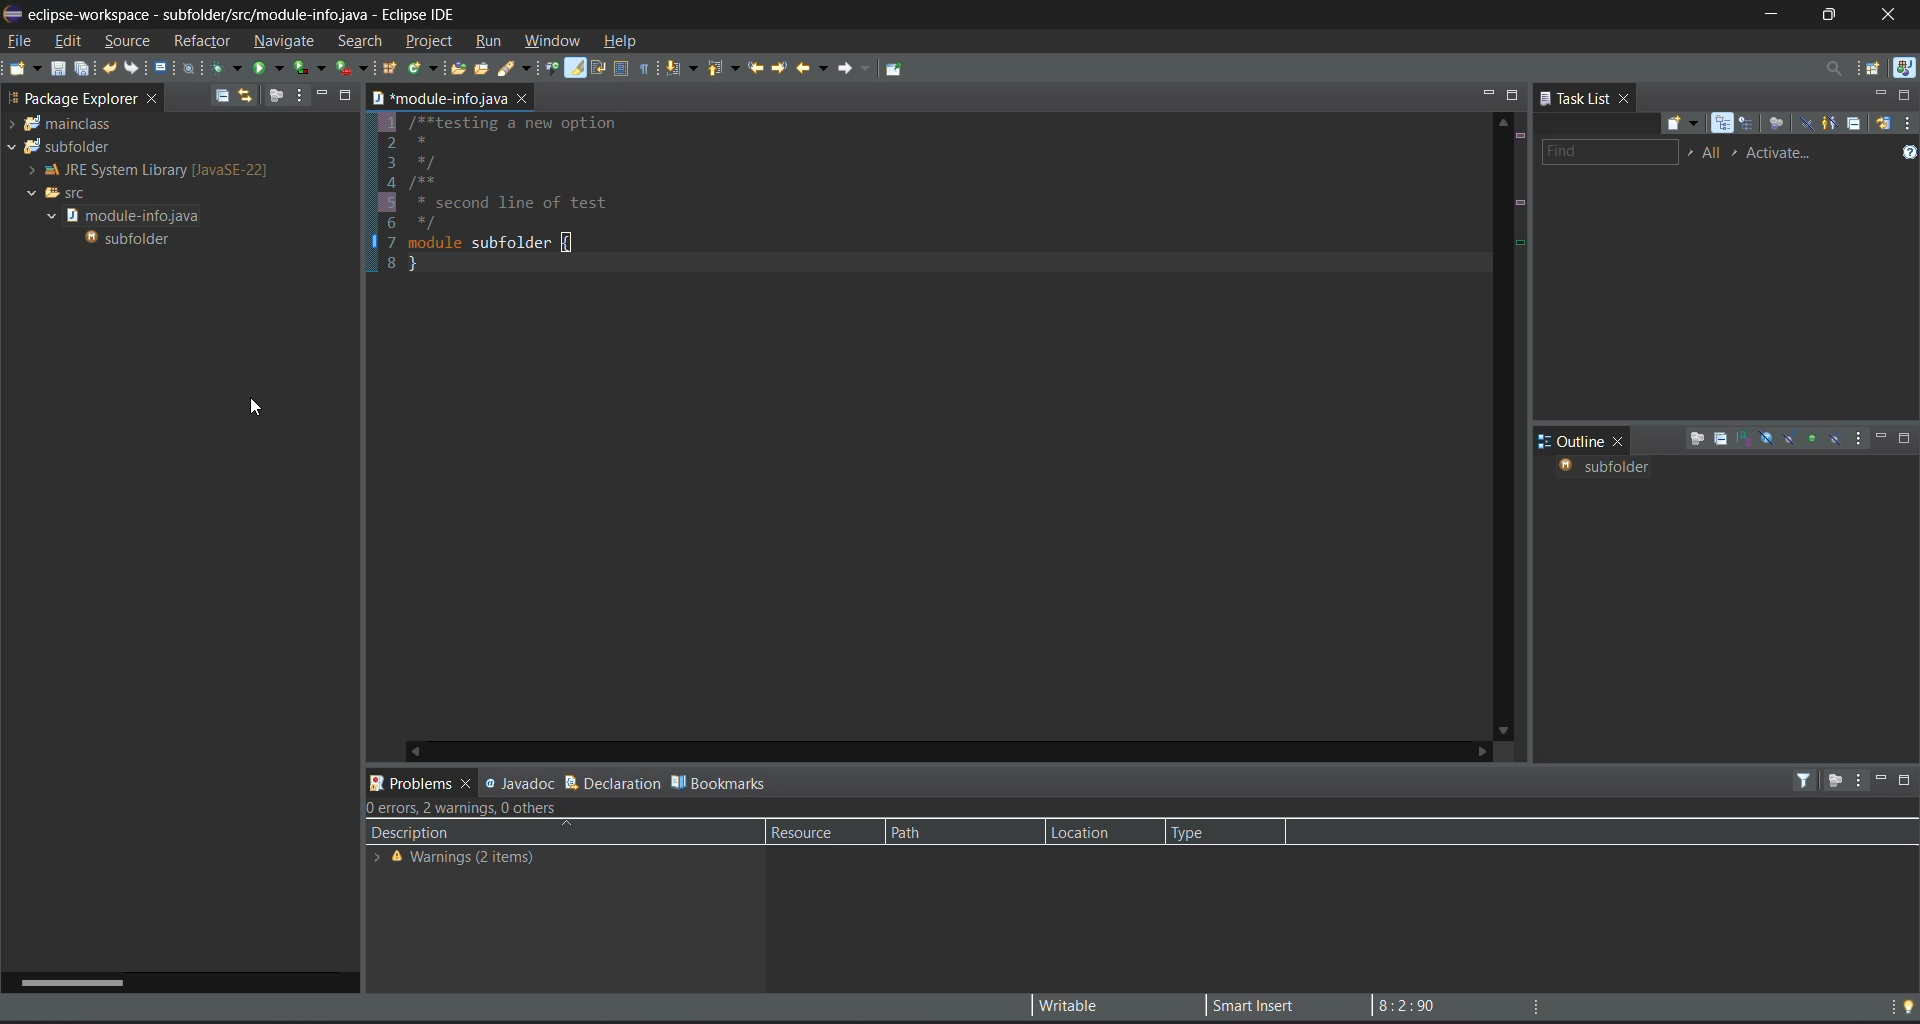 This screenshot has width=1920, height=1024. Describe the element at coordinates (1906, 439) in the screenshot. I see `maximize` at that location.